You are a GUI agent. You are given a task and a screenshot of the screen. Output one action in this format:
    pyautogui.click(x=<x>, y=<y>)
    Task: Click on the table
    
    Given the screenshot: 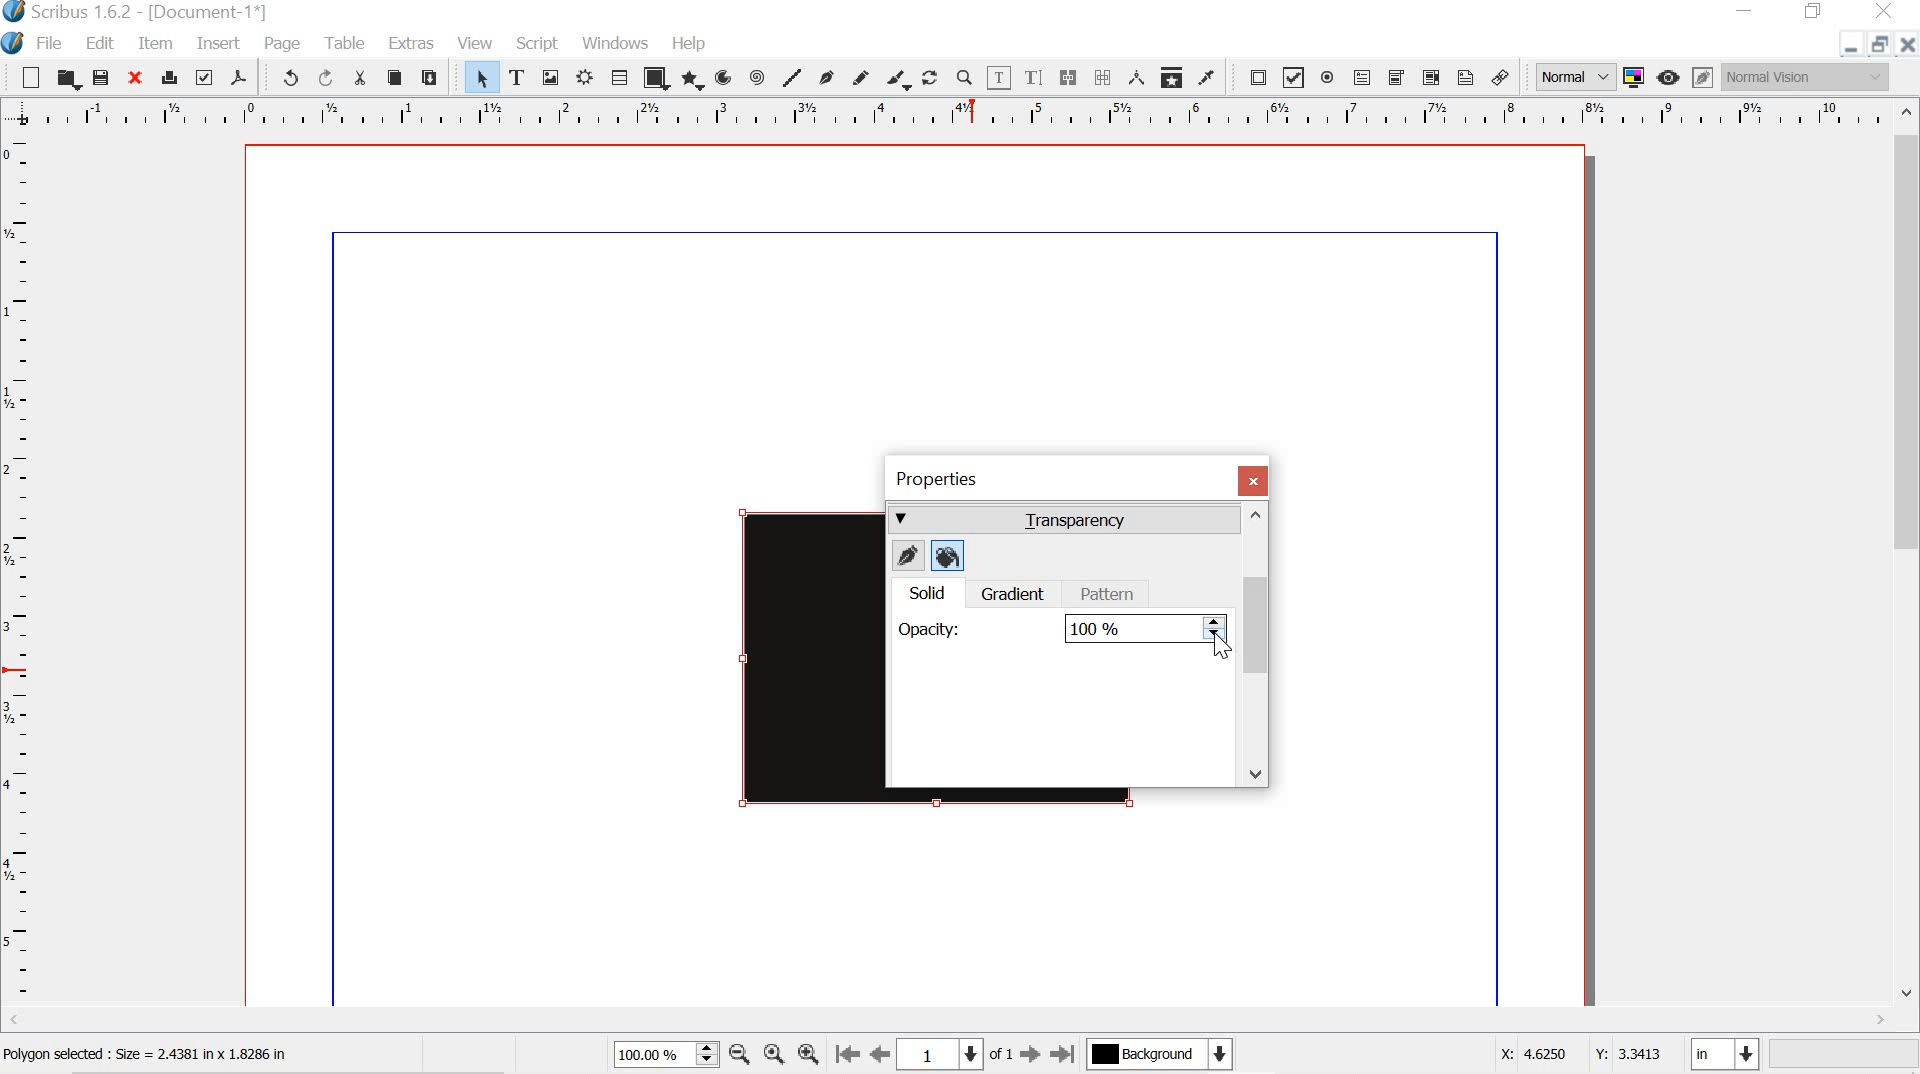 What is the action you would take?
    pyautogui.click(x=619, y=77)
    